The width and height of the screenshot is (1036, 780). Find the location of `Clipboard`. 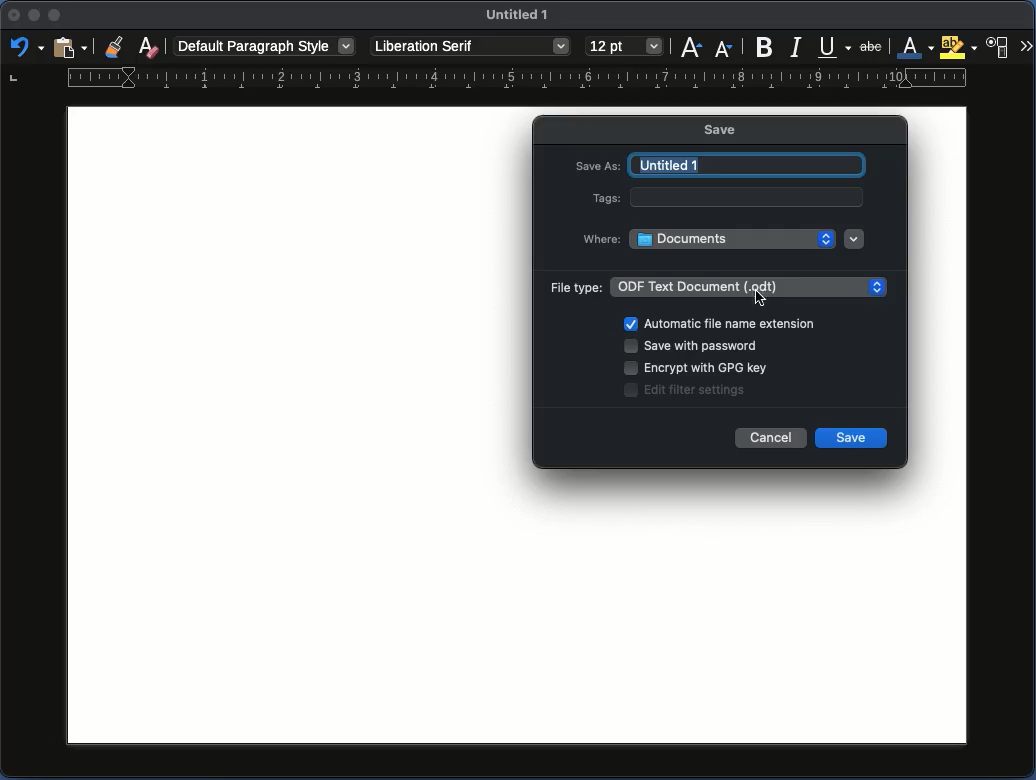

Clipboard is located at coordinates (70, 46).